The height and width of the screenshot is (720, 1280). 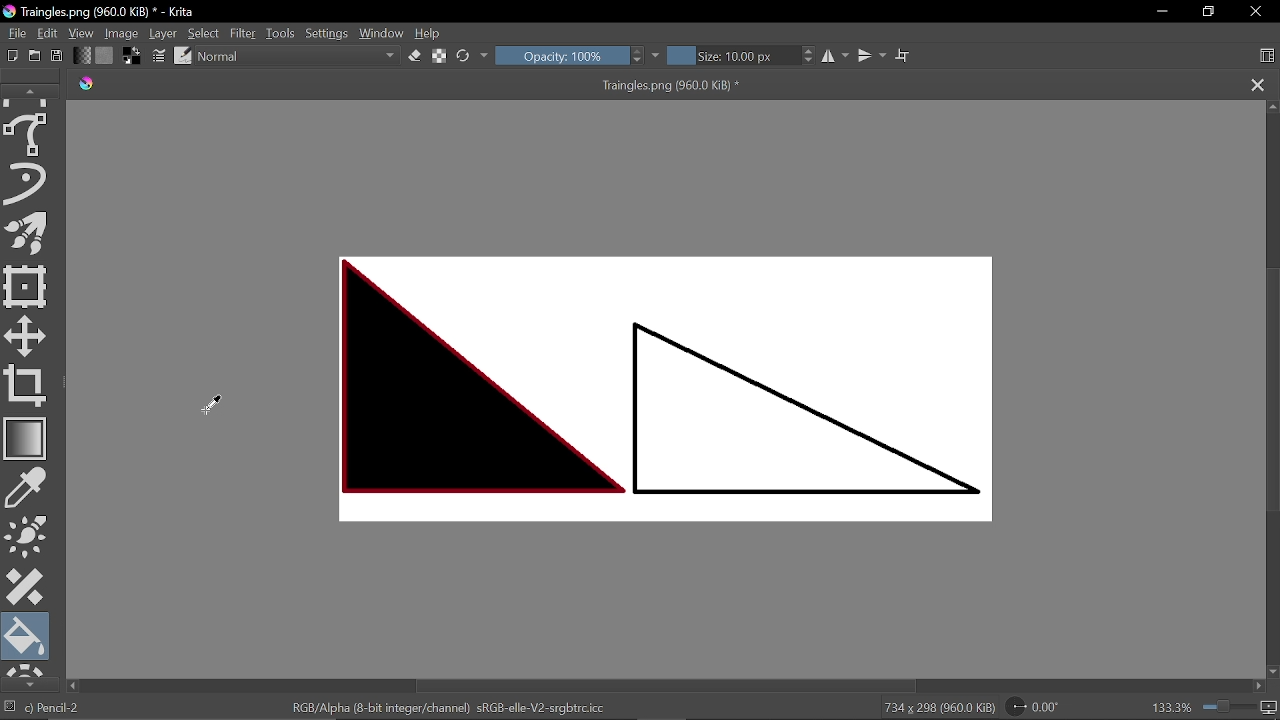 What do you see at coordinates (26, 587) in the screenshot?
I see `Smart patch tool` at bounding box center [26, 587].